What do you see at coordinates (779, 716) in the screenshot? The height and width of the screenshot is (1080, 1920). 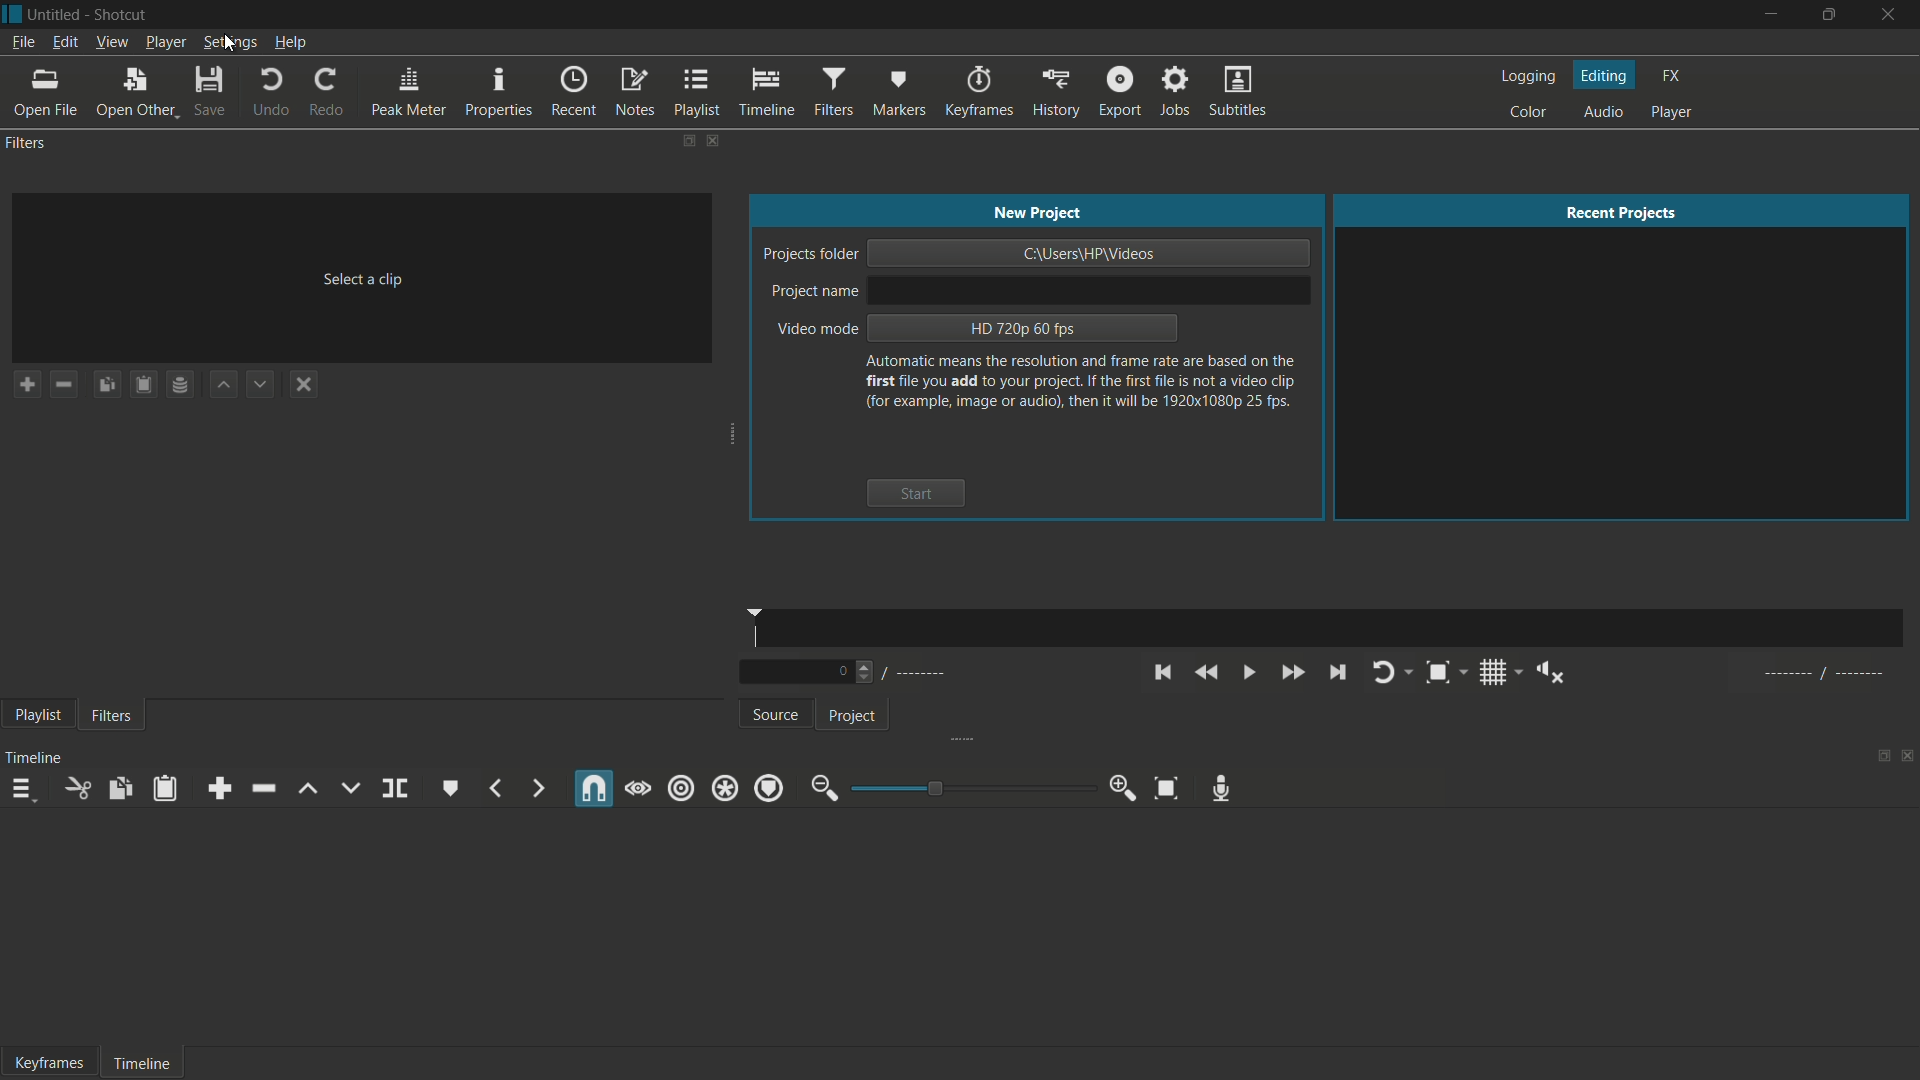 I see `source` at bounding box center [779, 716].